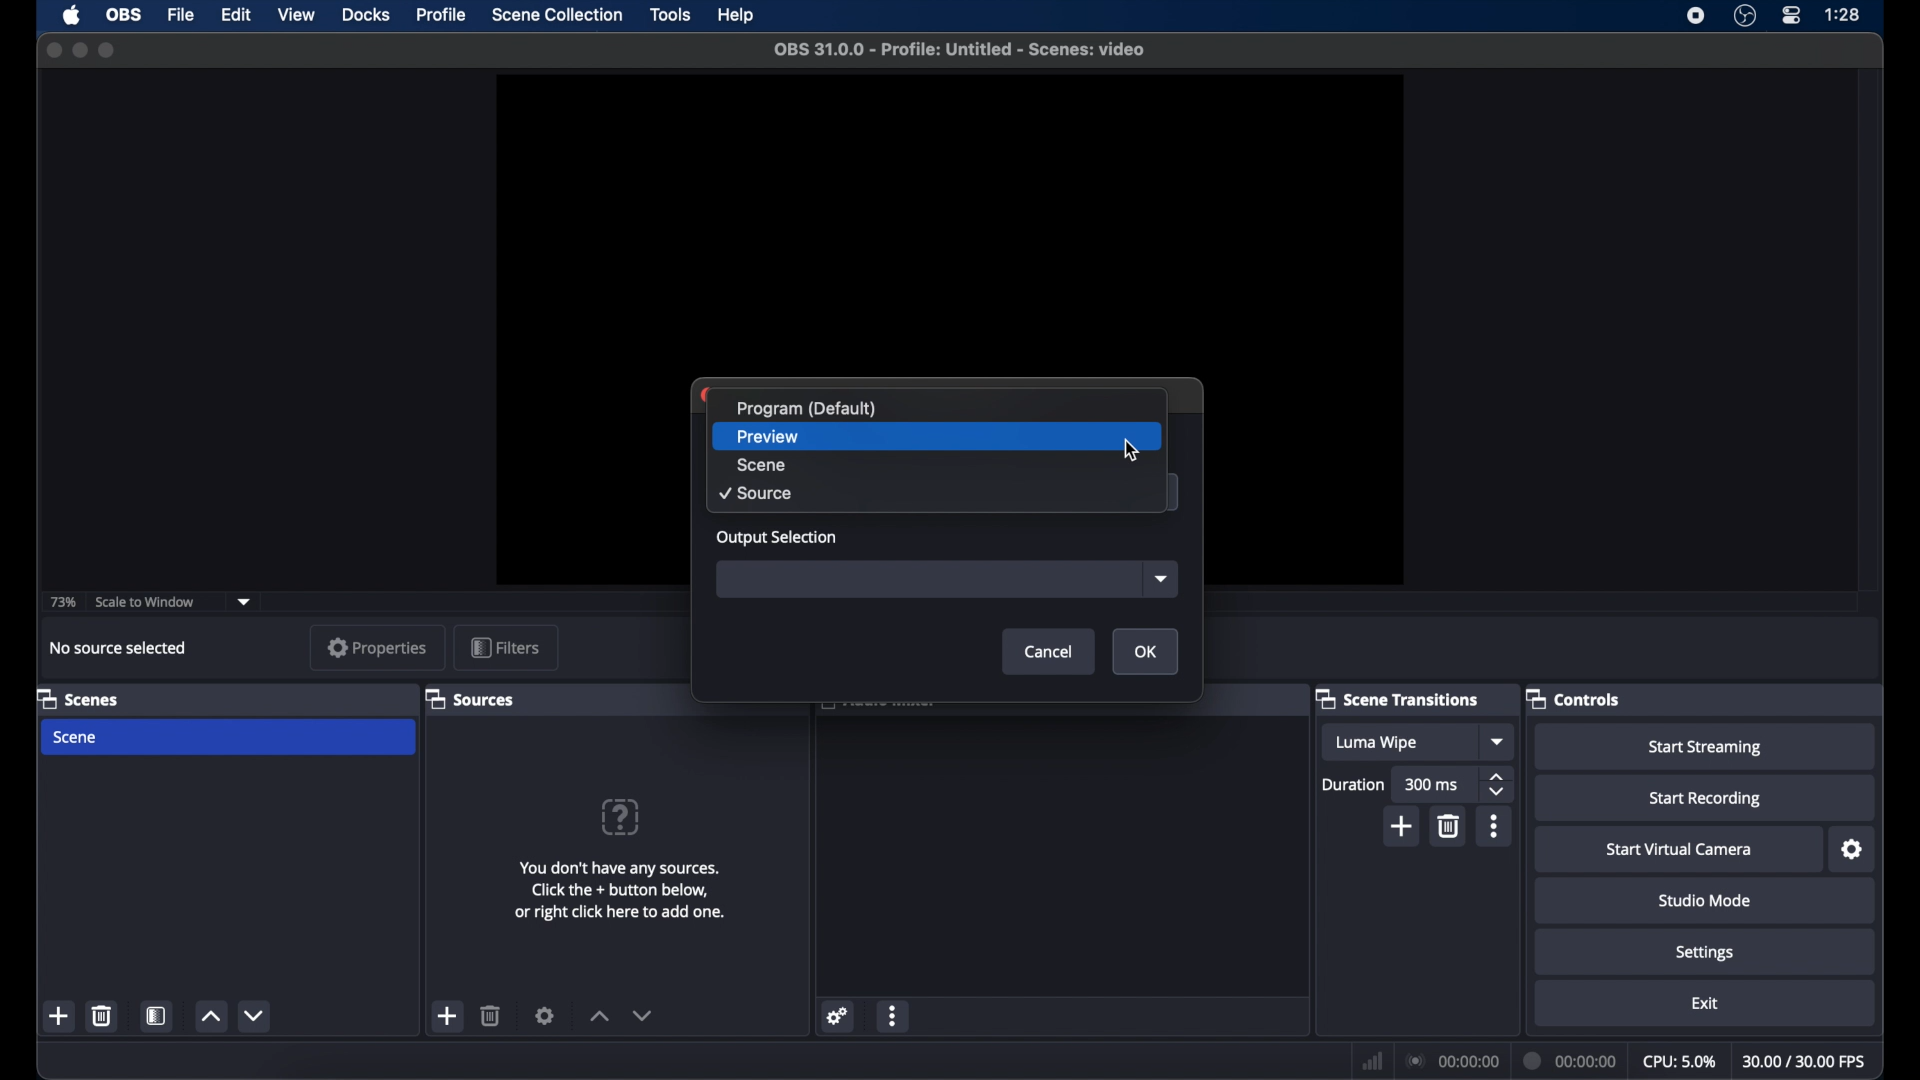 This screenshot has width=1920, height=1080. I want to click on screen recorder icon, so click(1697, 16).